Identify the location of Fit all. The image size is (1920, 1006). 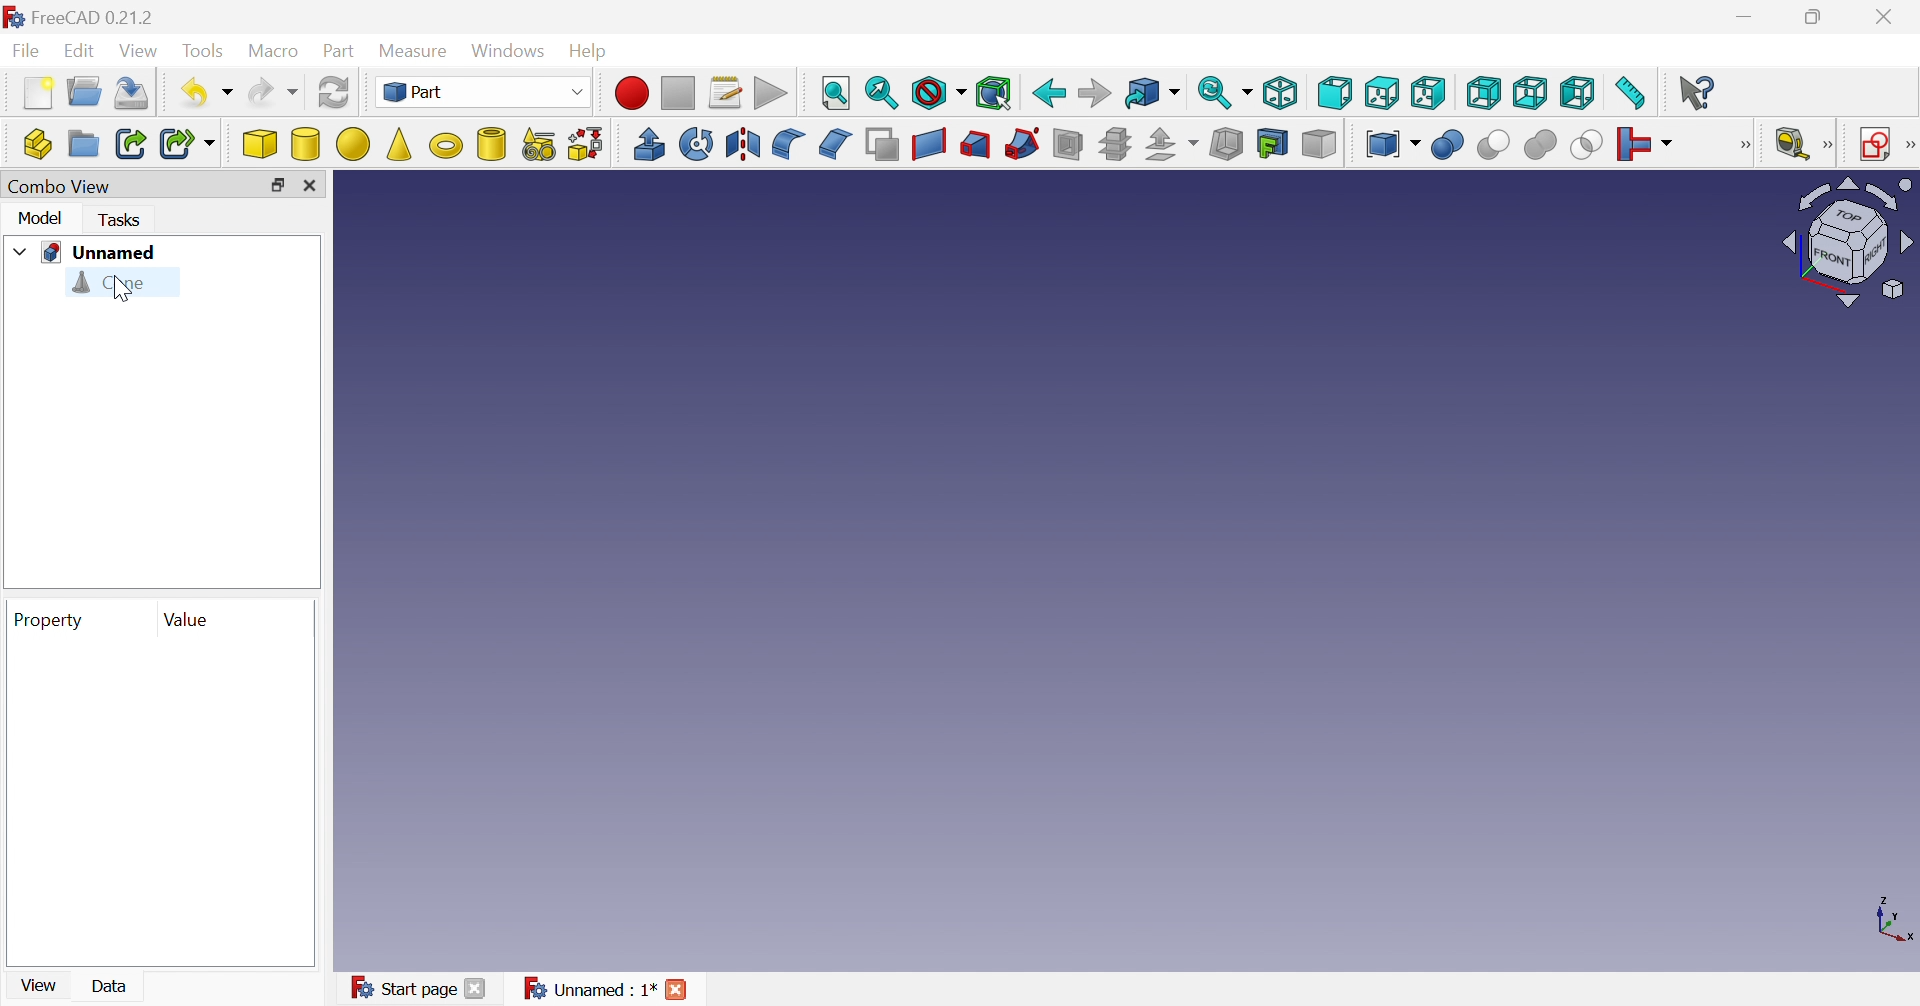
(833, 94).